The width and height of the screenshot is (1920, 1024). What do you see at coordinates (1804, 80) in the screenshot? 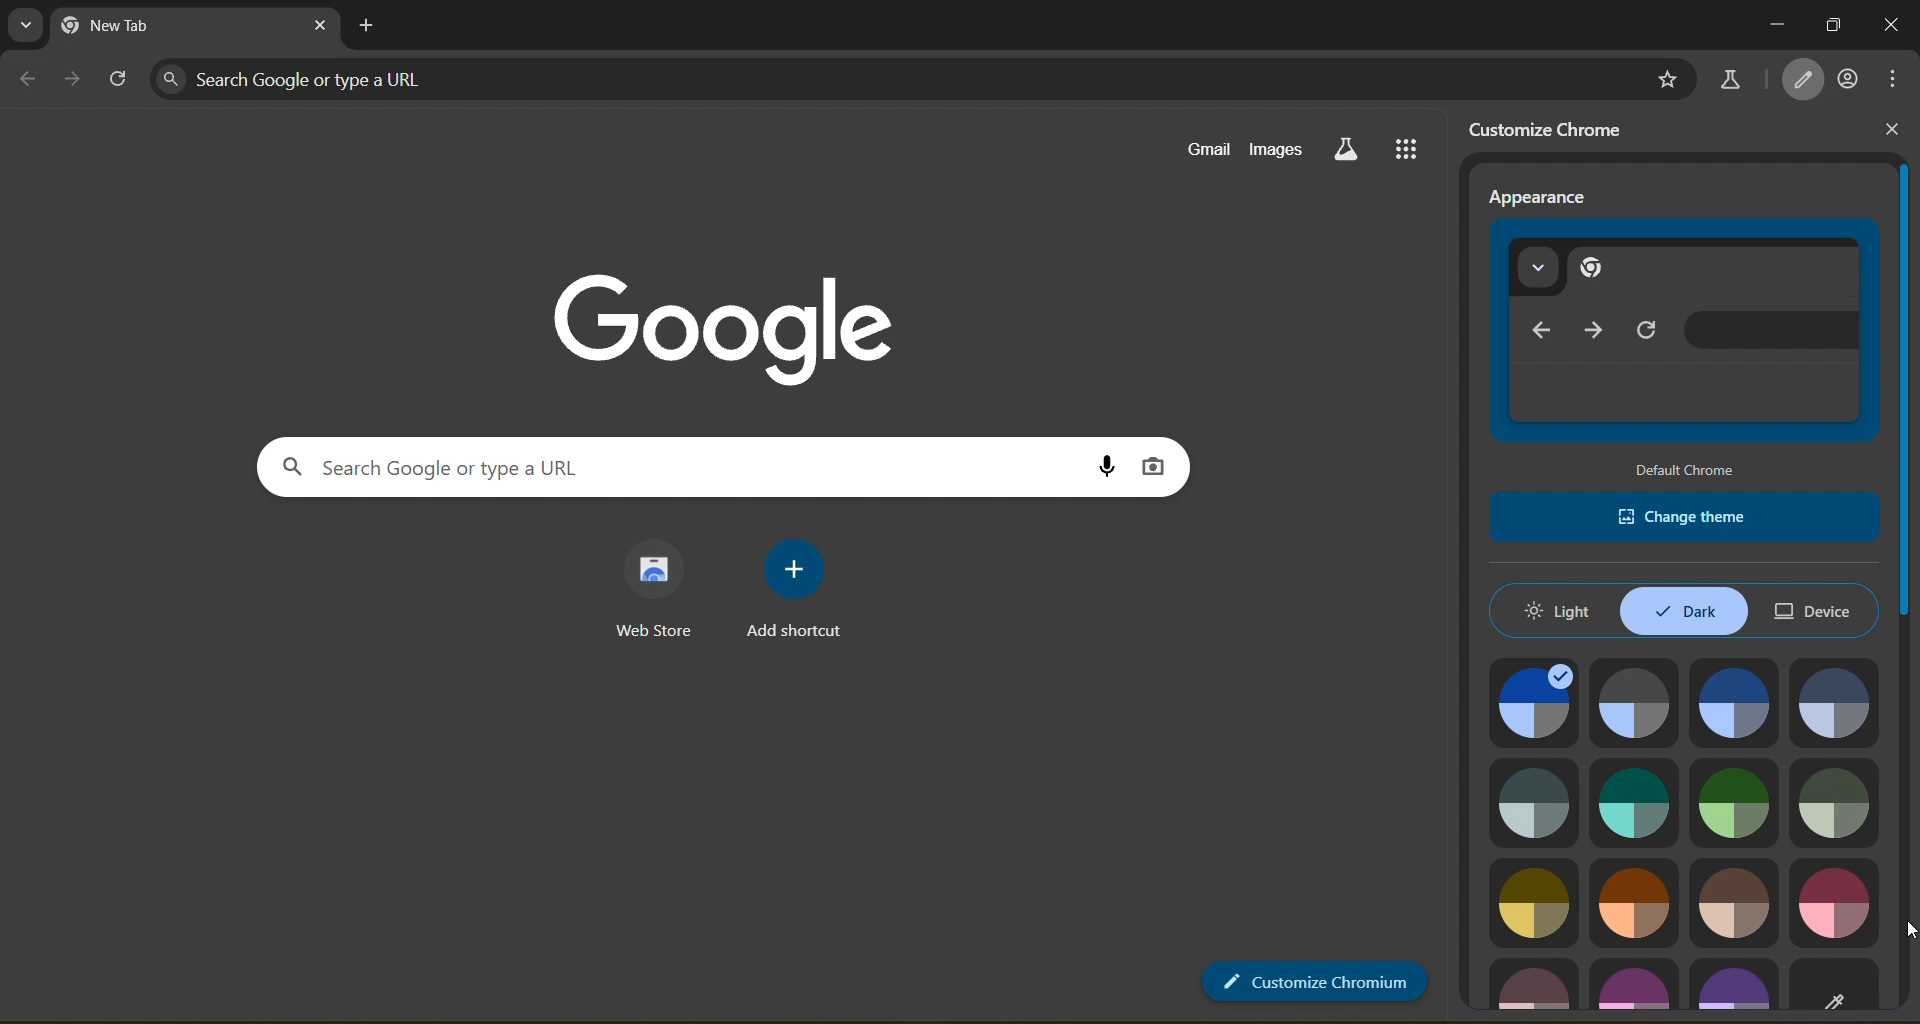
I see `customize chrome` at bounding box center [1804, 80].